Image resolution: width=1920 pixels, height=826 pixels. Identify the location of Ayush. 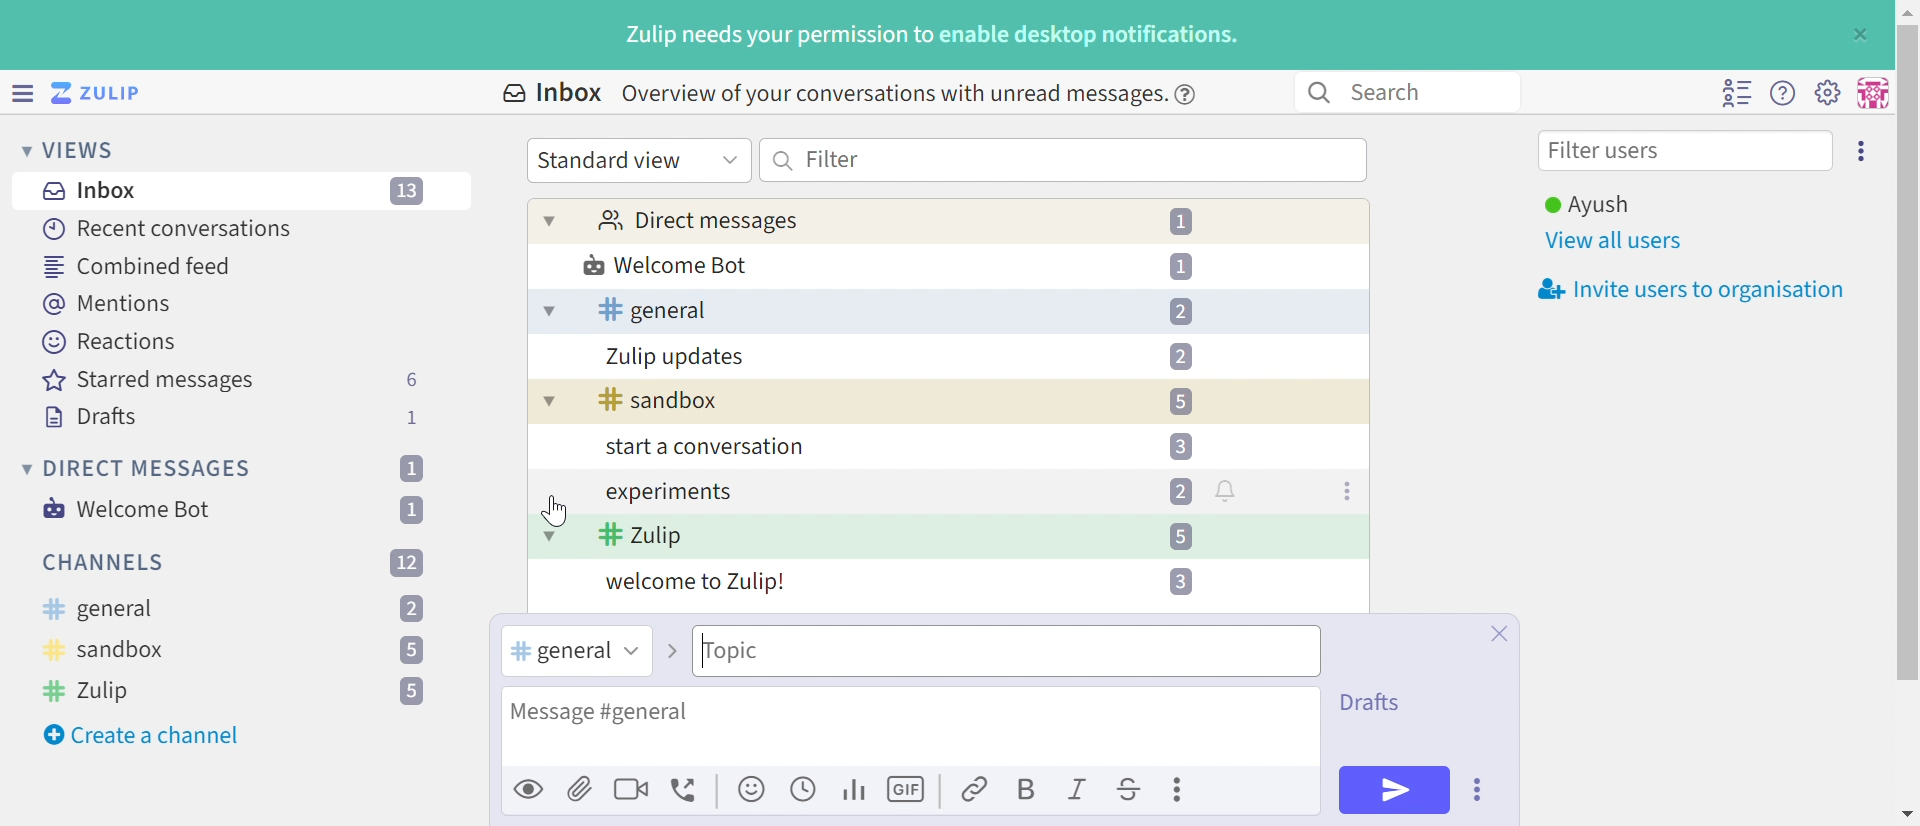
(1585, 205).